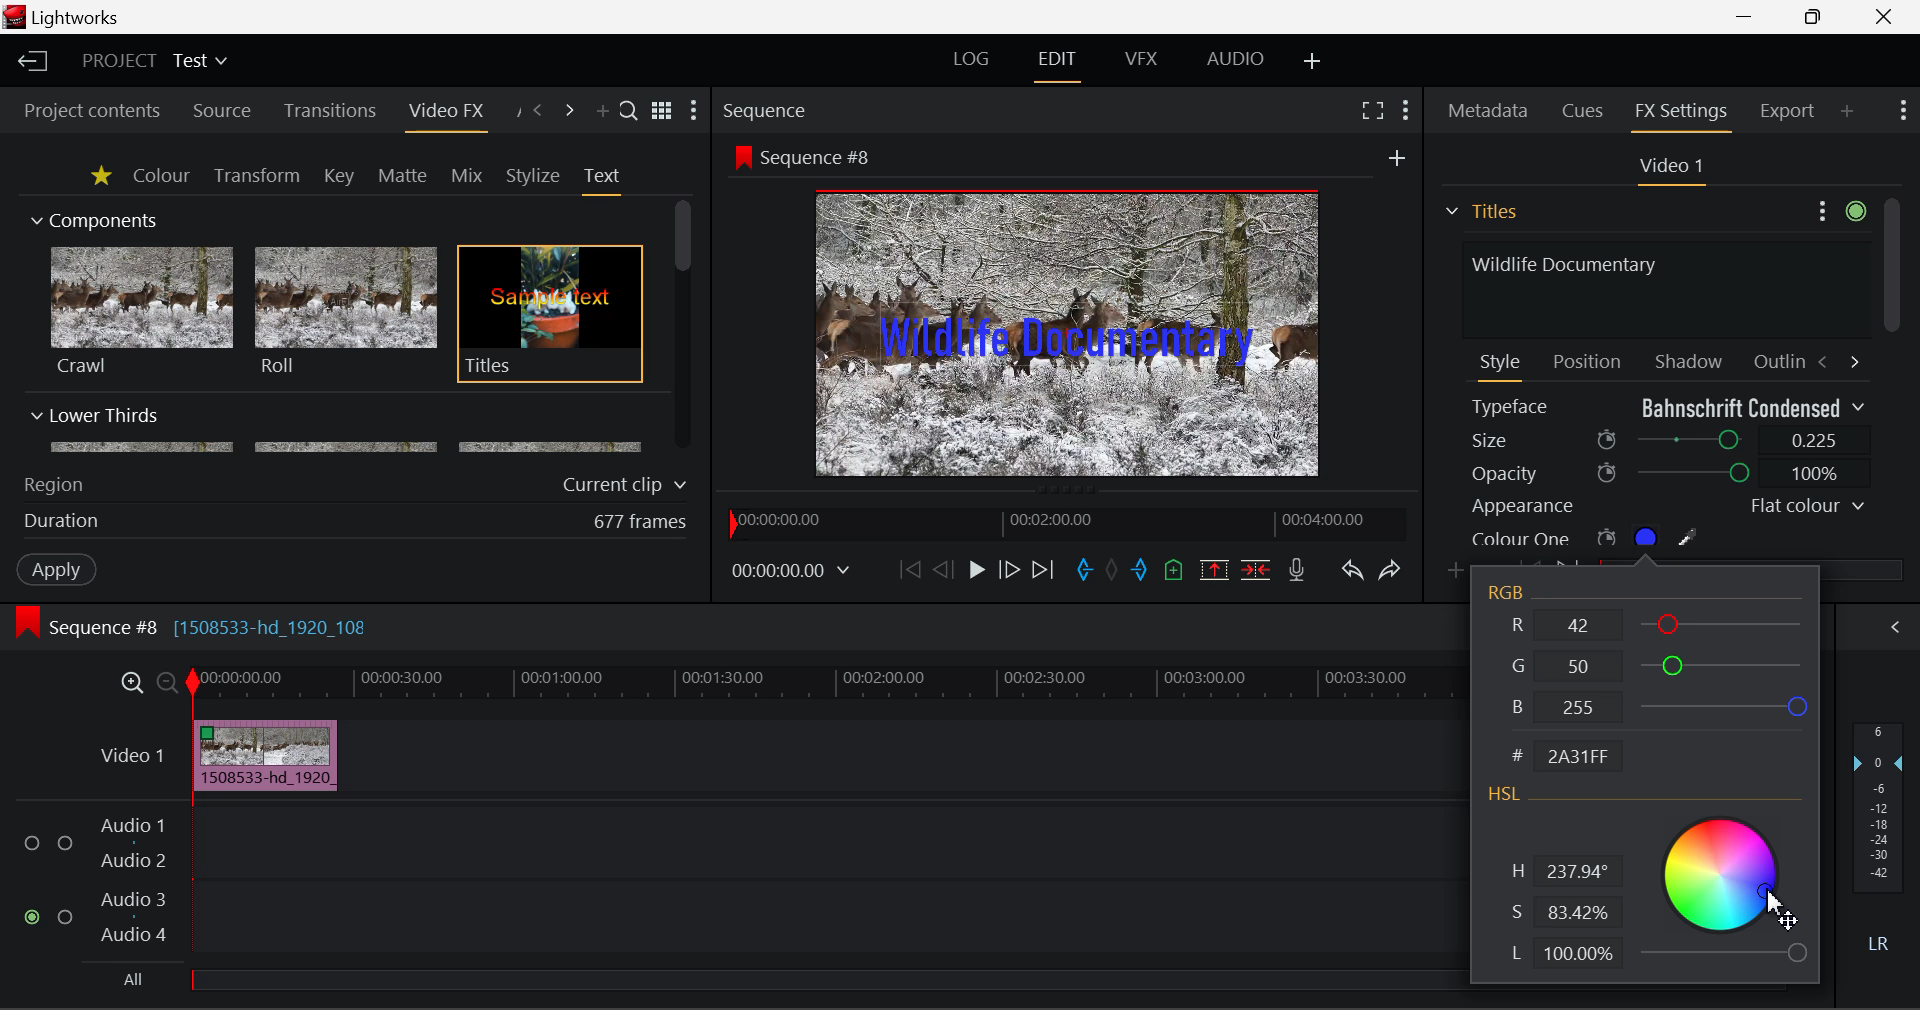 This screenshot has height=1010, width=1920. What do you see at coordinates (1505, 796) in the screenshot?
I see `HSL` at bounding box center [1505, 796].